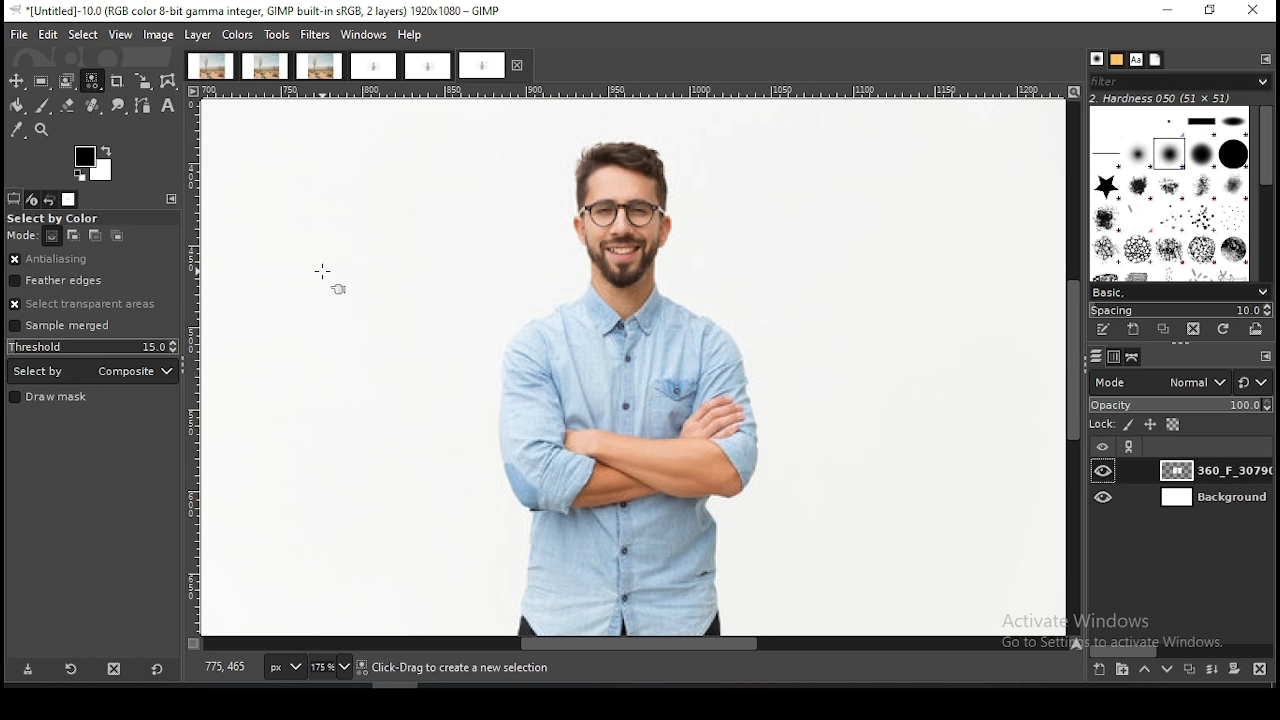 This screenshot has width=1280, height=720. What do you see at coordinates (628, 644) in the screenshot?
I see `scroll bar` at bounding box center [628, 644].